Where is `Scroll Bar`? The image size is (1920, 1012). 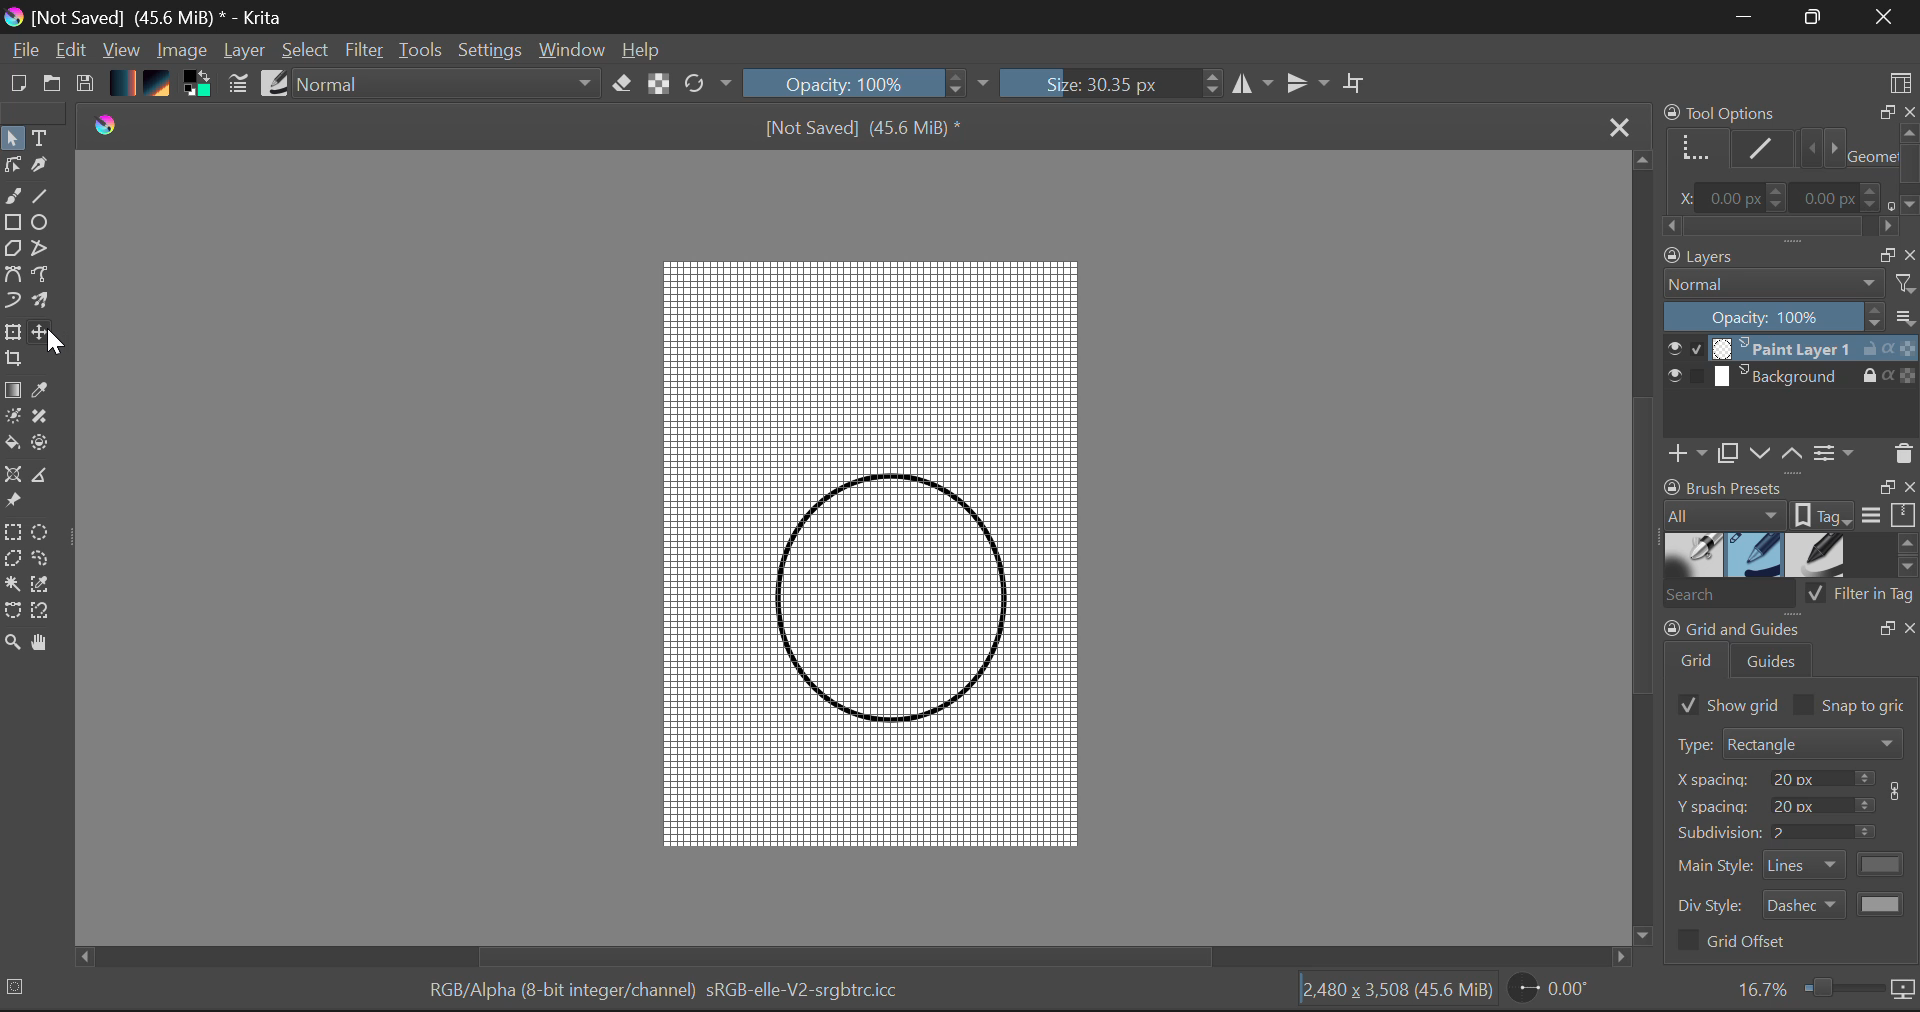
Scroll Bar is located at coordinates (1642, 549).